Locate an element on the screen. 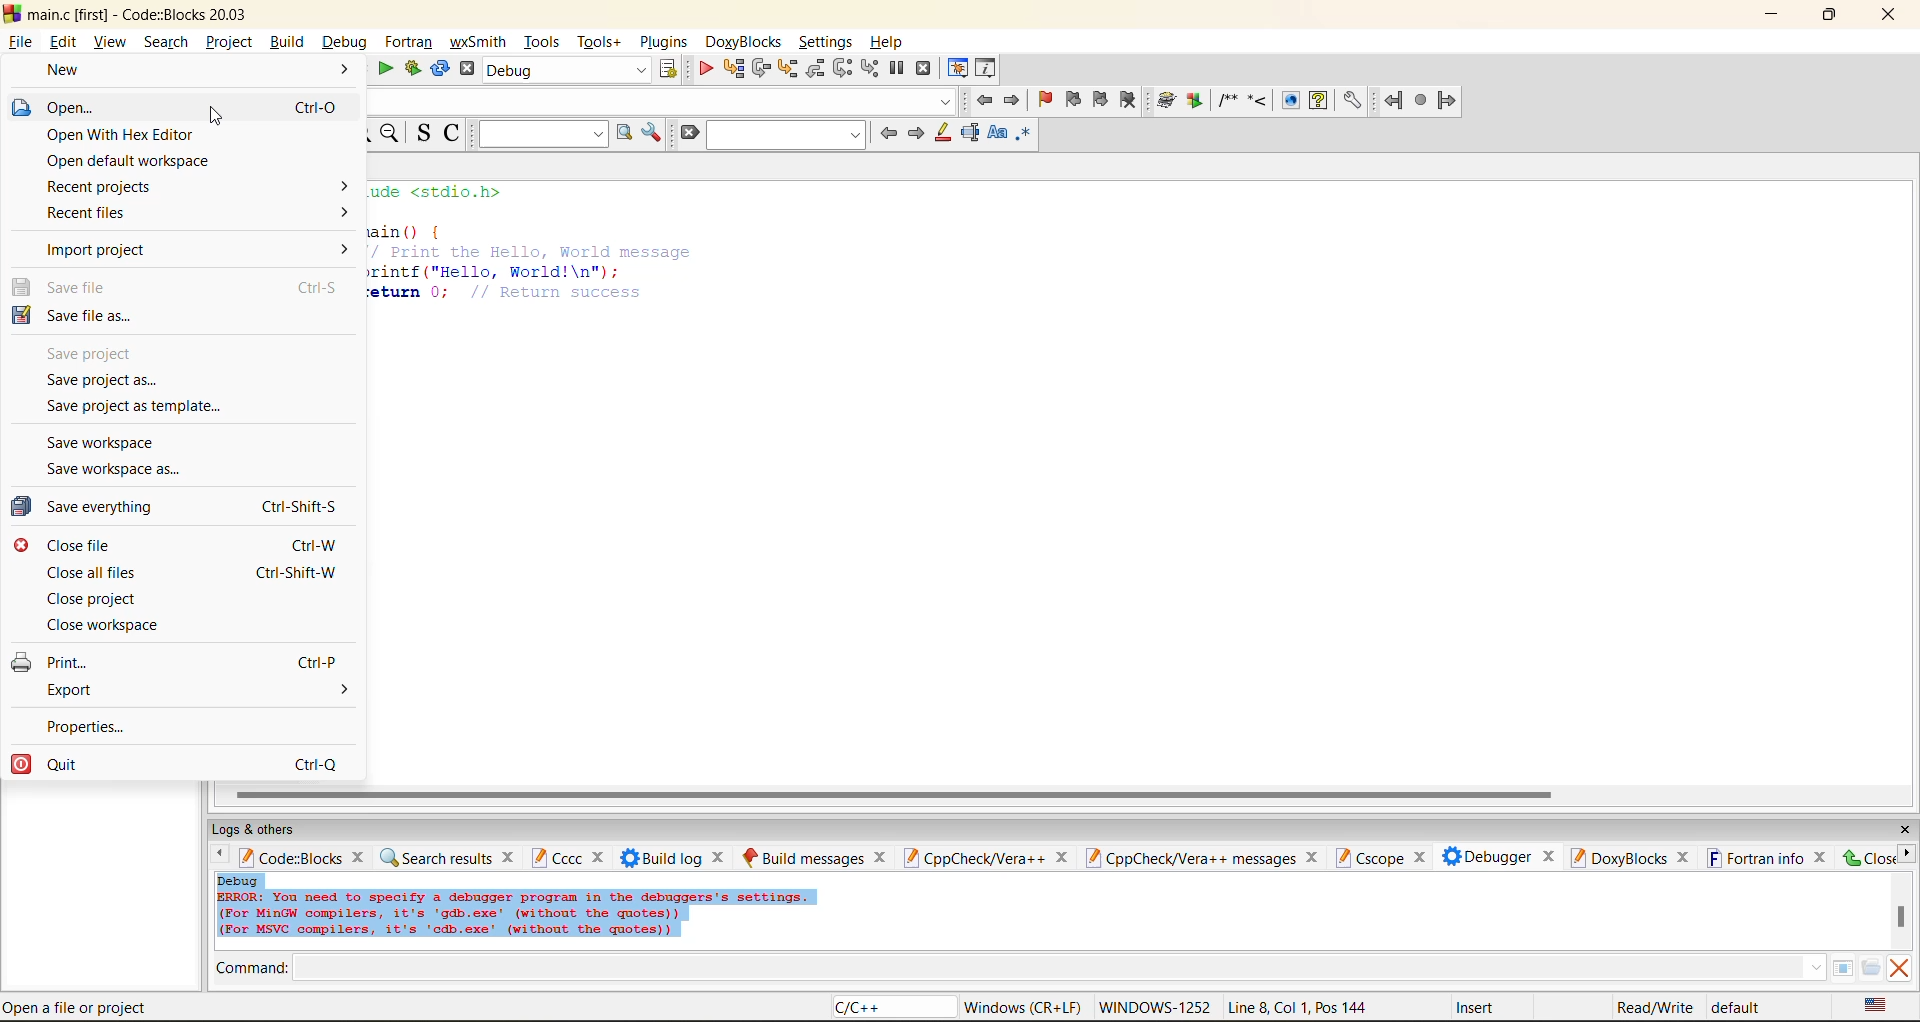 This screenshot has width=1920, height=1022. previous bookmark is located at coordinates (1073, 99).